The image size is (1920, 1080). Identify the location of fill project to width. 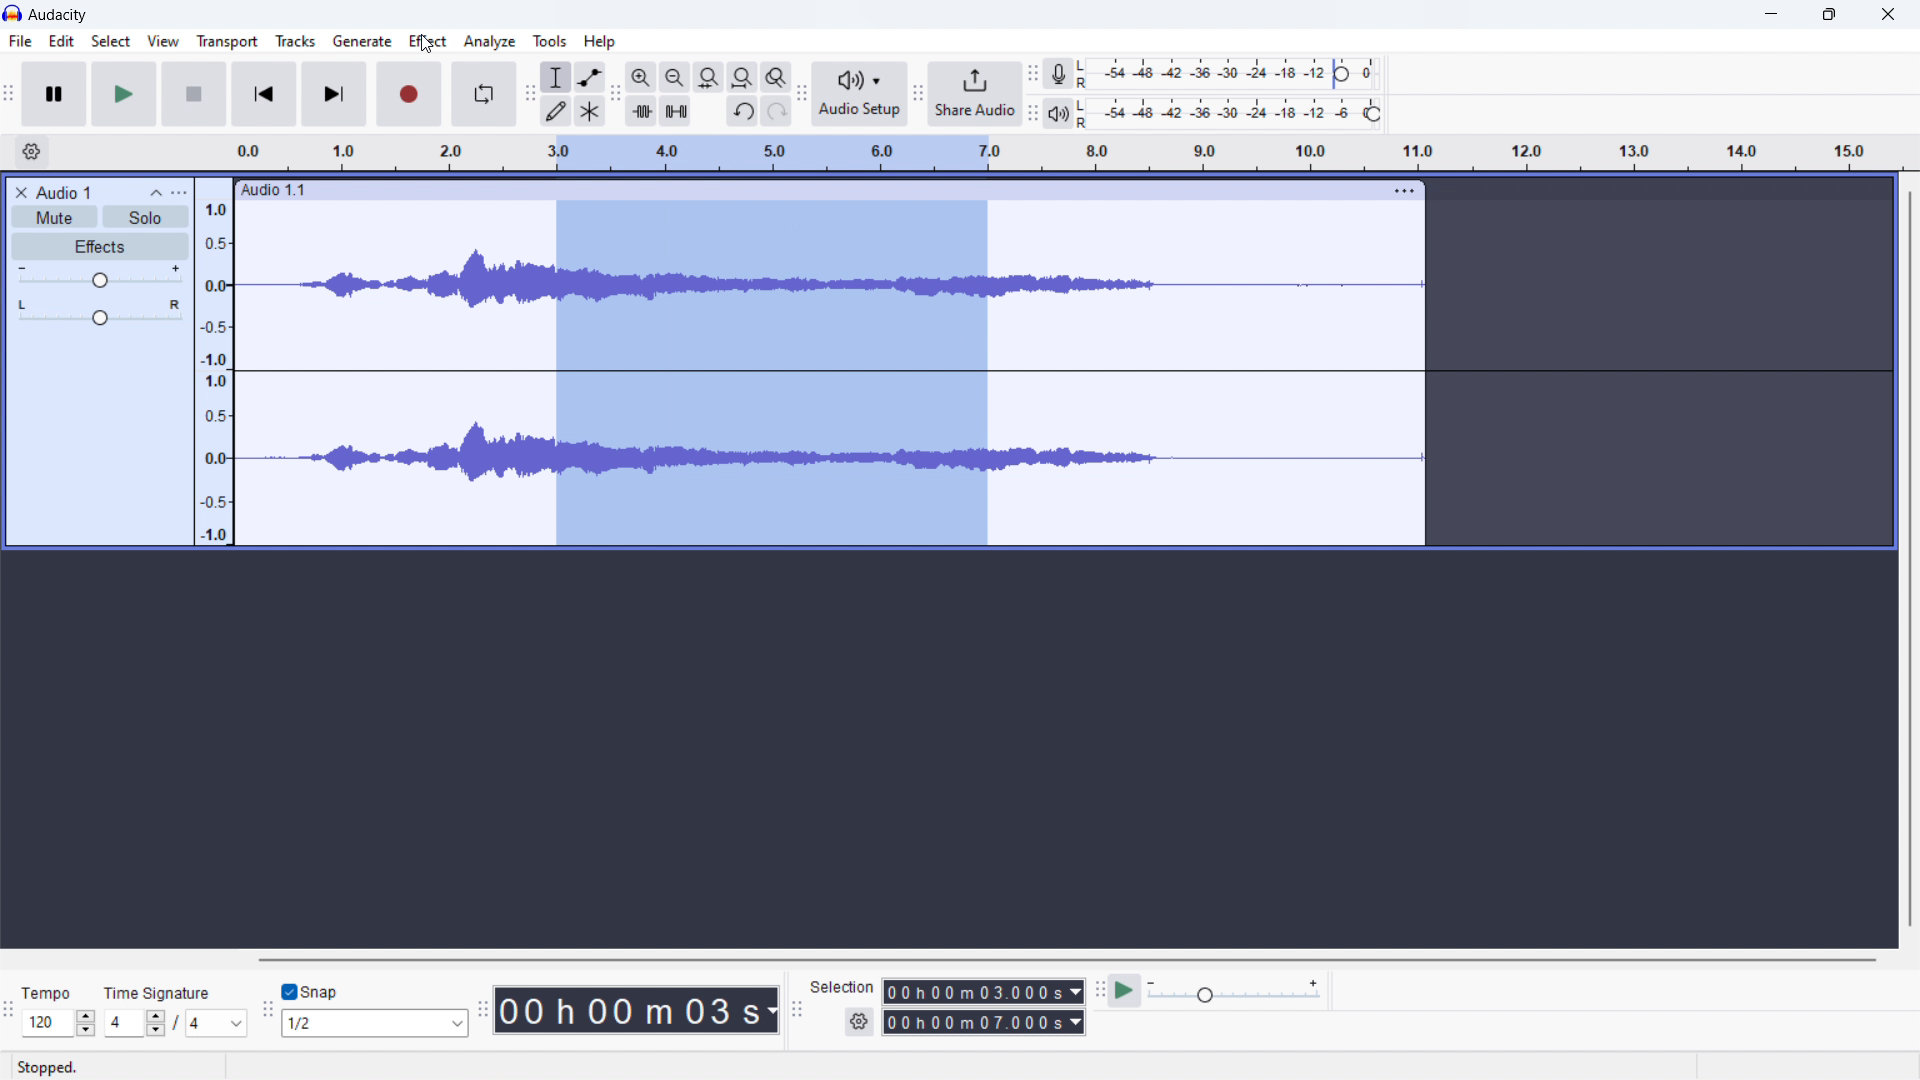
(742, 76).